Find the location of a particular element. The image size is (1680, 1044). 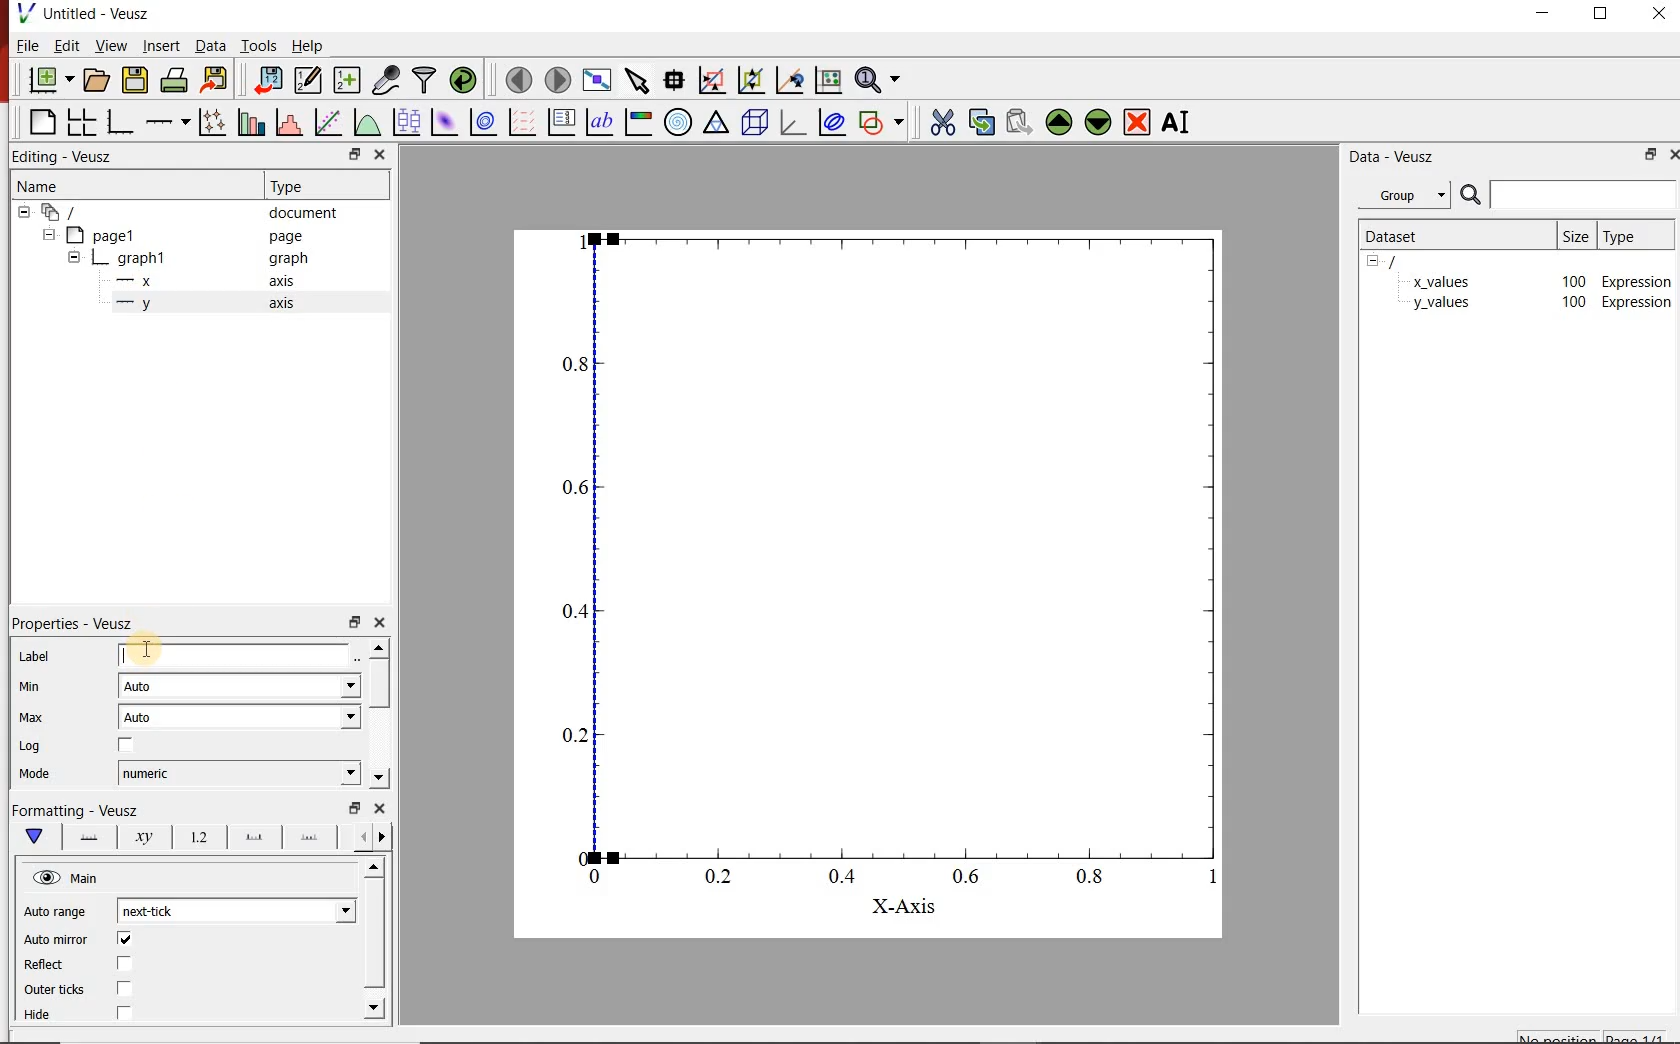

previous options is located at coordinates (386, 838).